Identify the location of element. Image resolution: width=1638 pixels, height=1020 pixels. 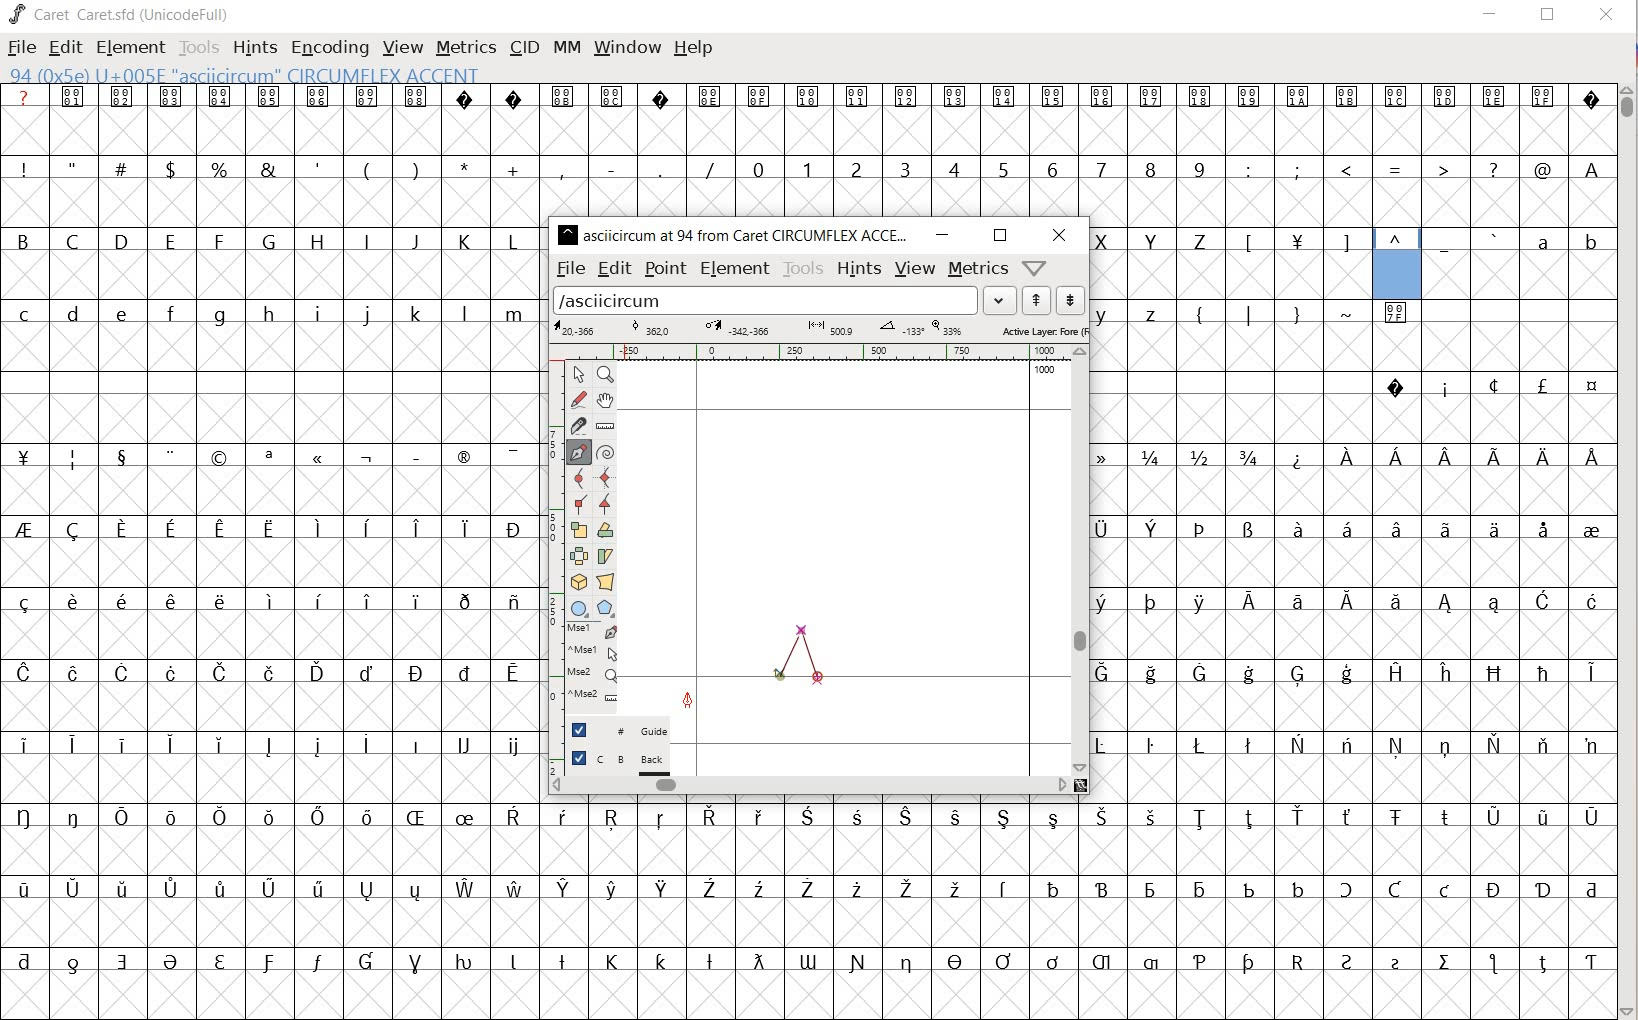
(735, 268).